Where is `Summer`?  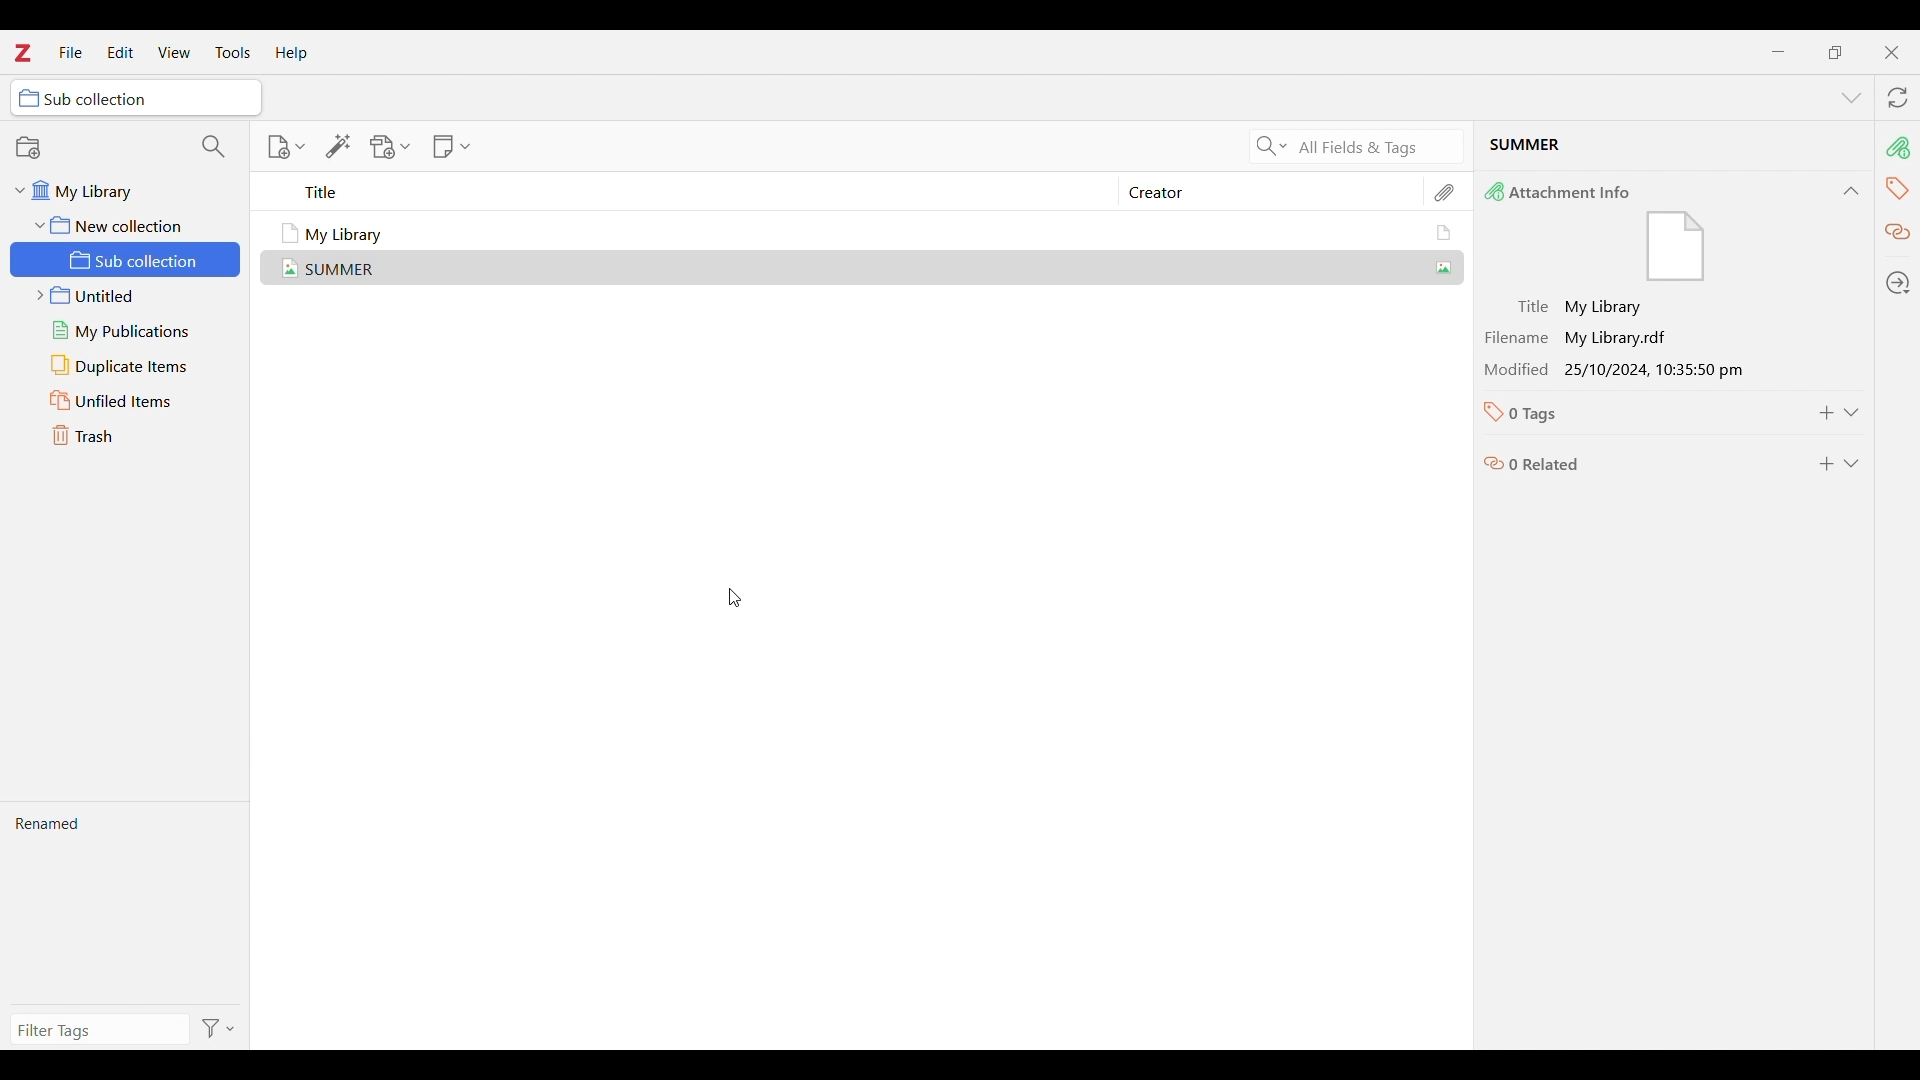
Summer is located at coordinates (870, 266).